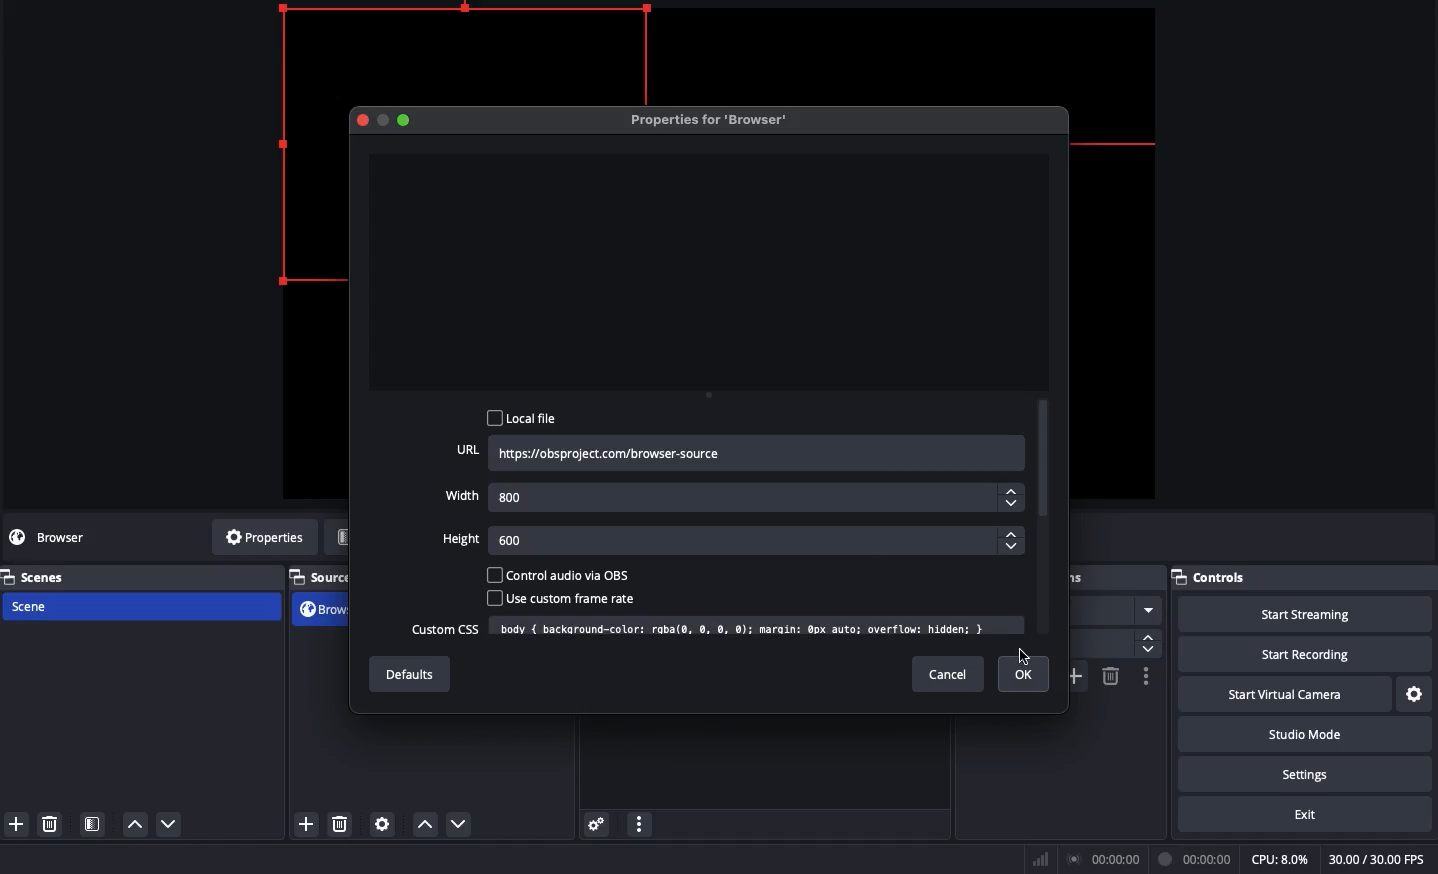 The width and height of the screenshot is (1438, 874). I want to click on Start recording, so click(1310, 648).